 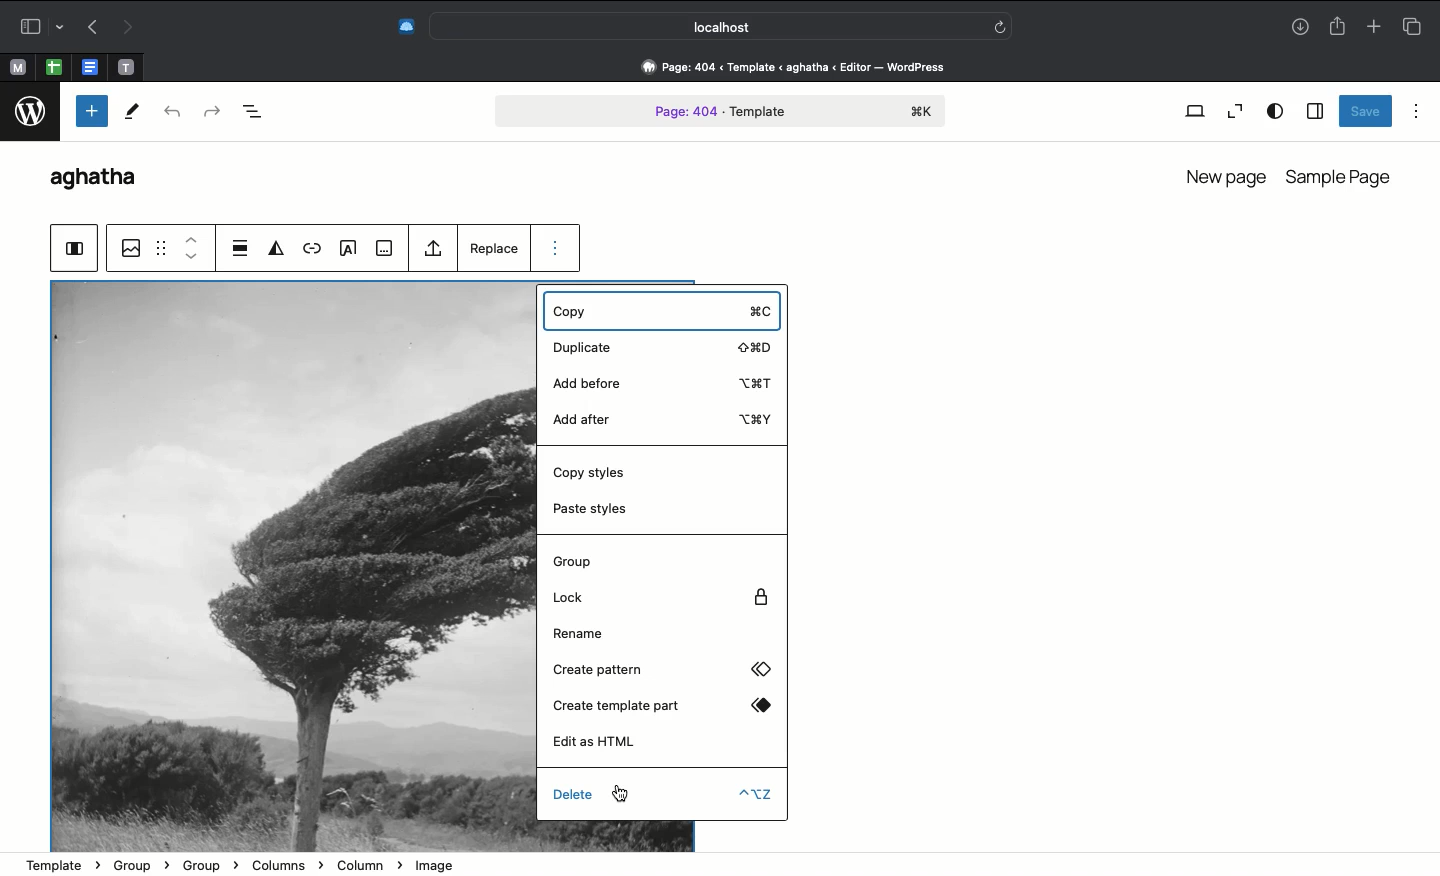 I want to click on open tab, so click(x=17, y=68).